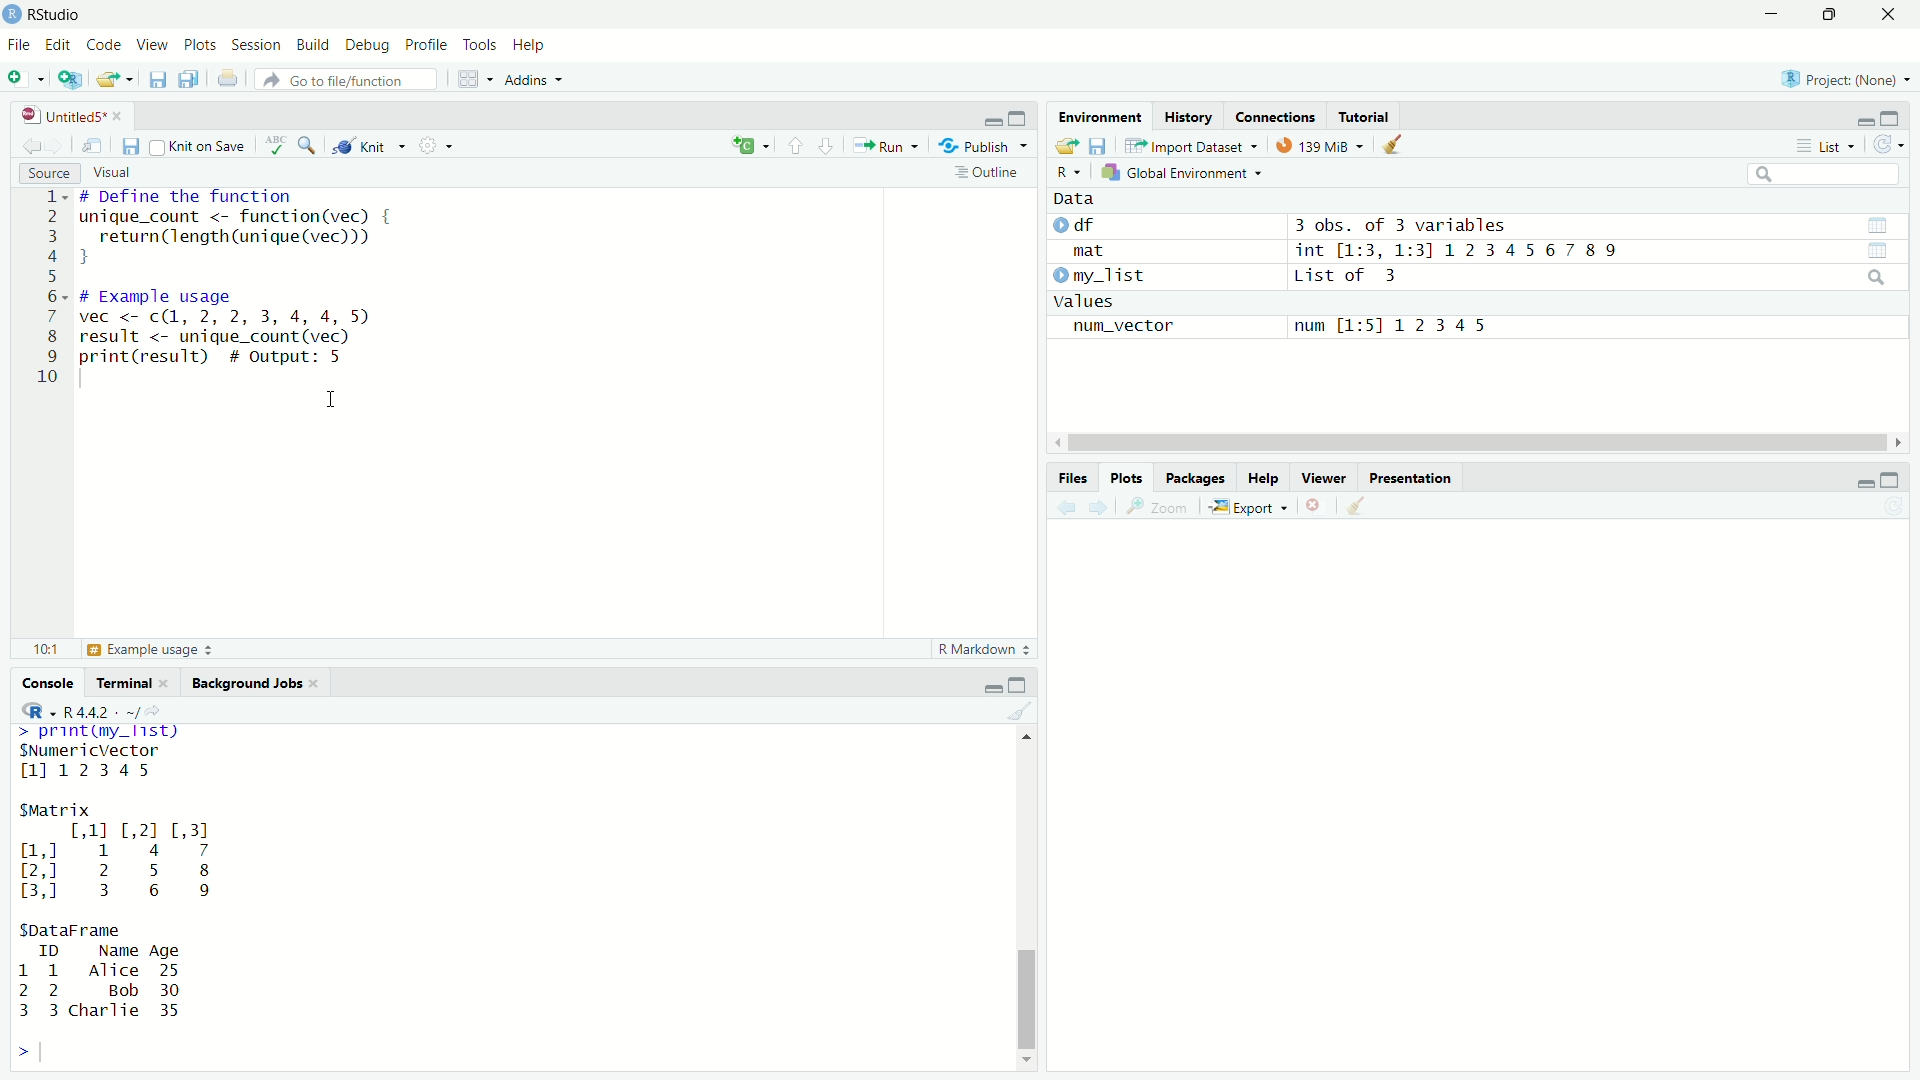 The width and height of the screenshot is (1920, 1080). I want to click on check spelling, so click(278, 147).